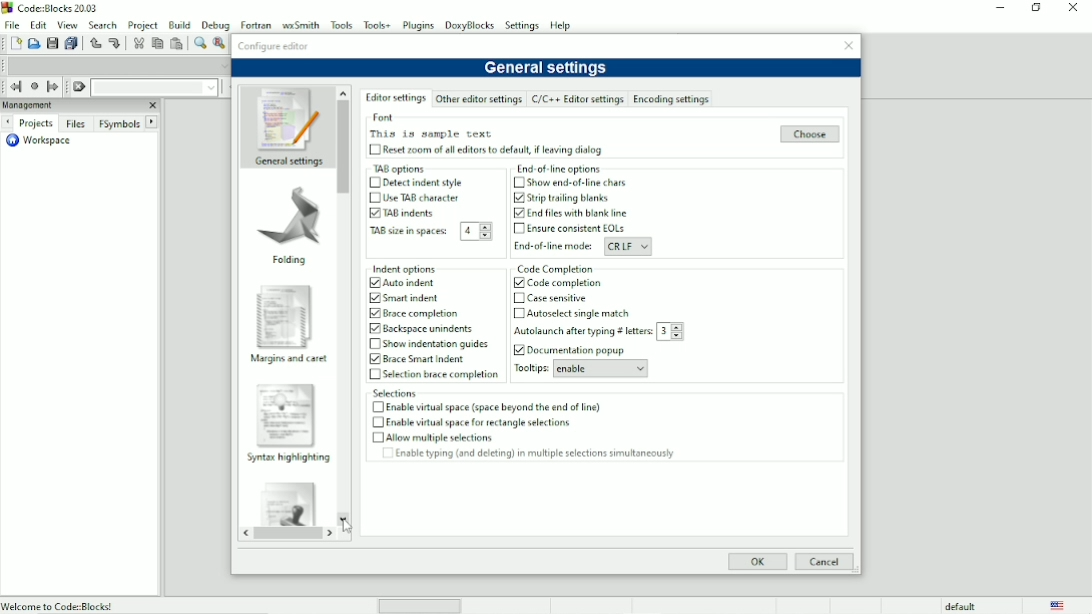  I want to click on Replace, so click(220, 44).